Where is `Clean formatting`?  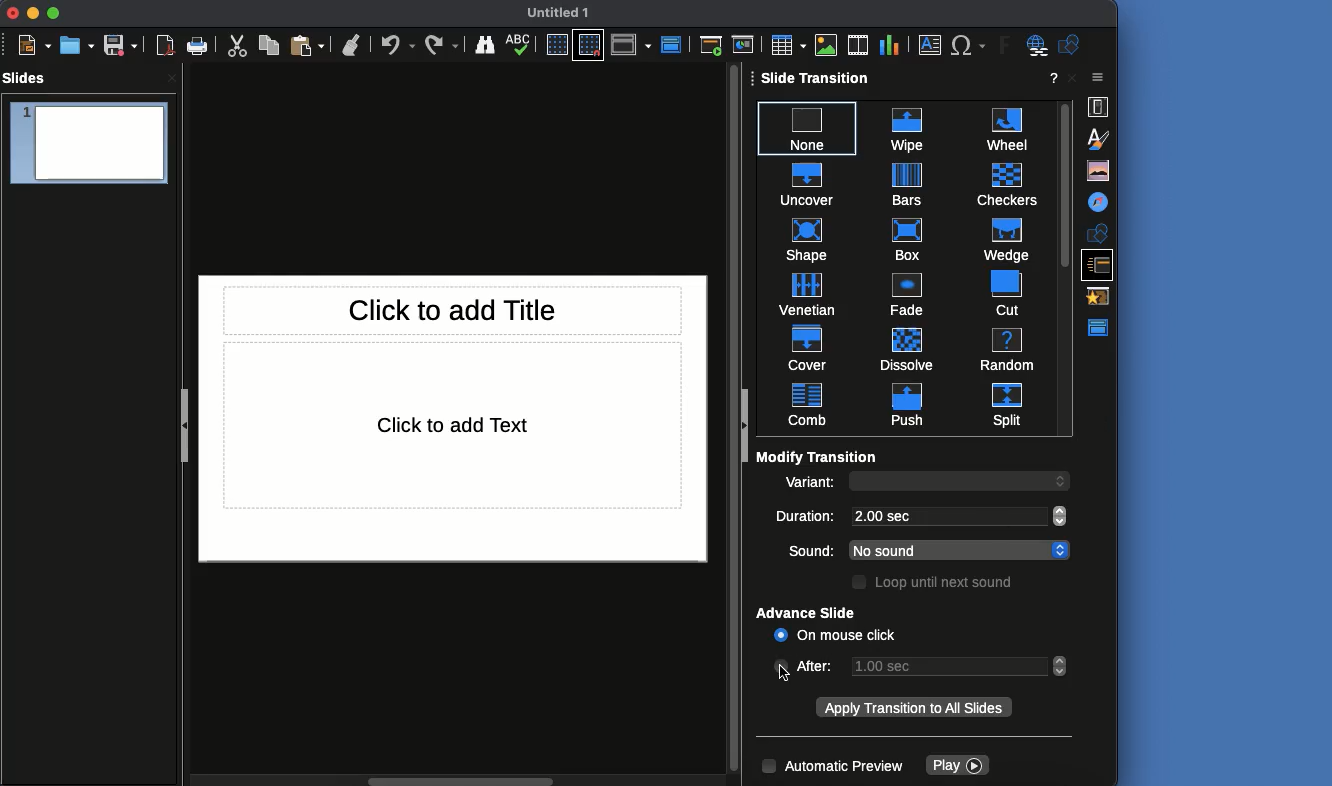 Clean formatting is located at coordinates (354, 44).